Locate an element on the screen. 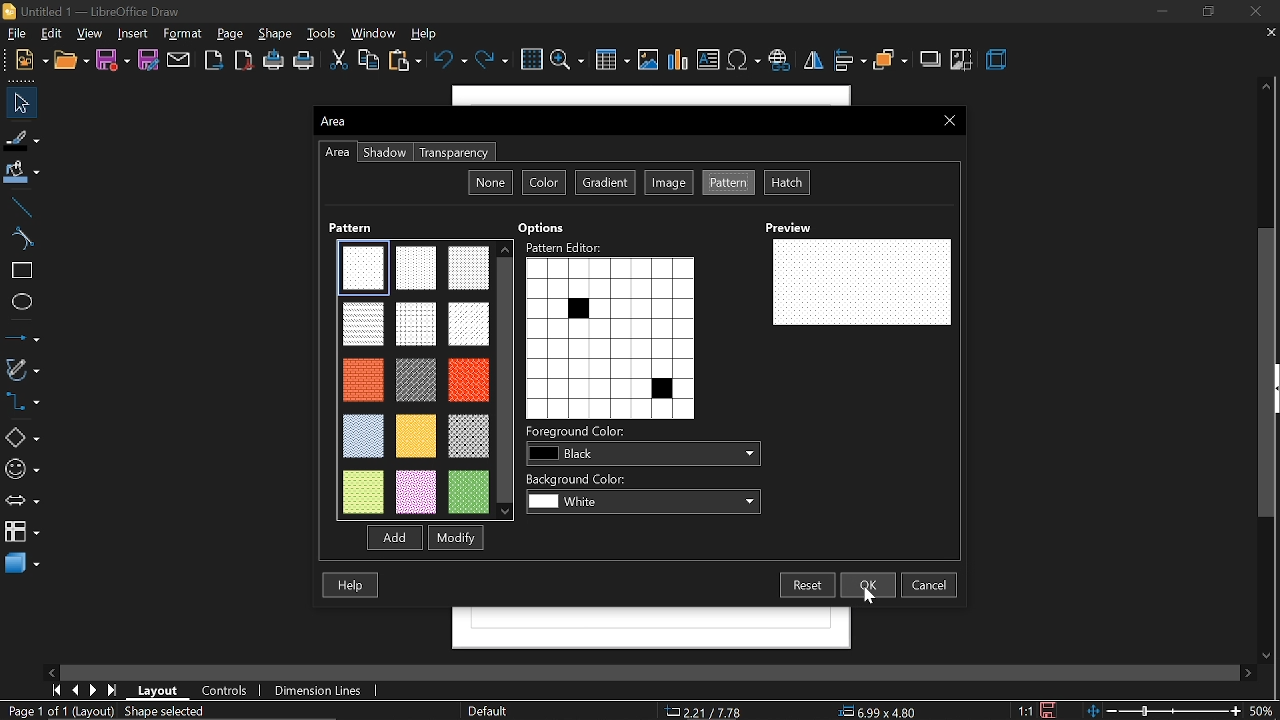 The height and width of the screenshot is (720, 1280). print is located at coordinates (306, 63).